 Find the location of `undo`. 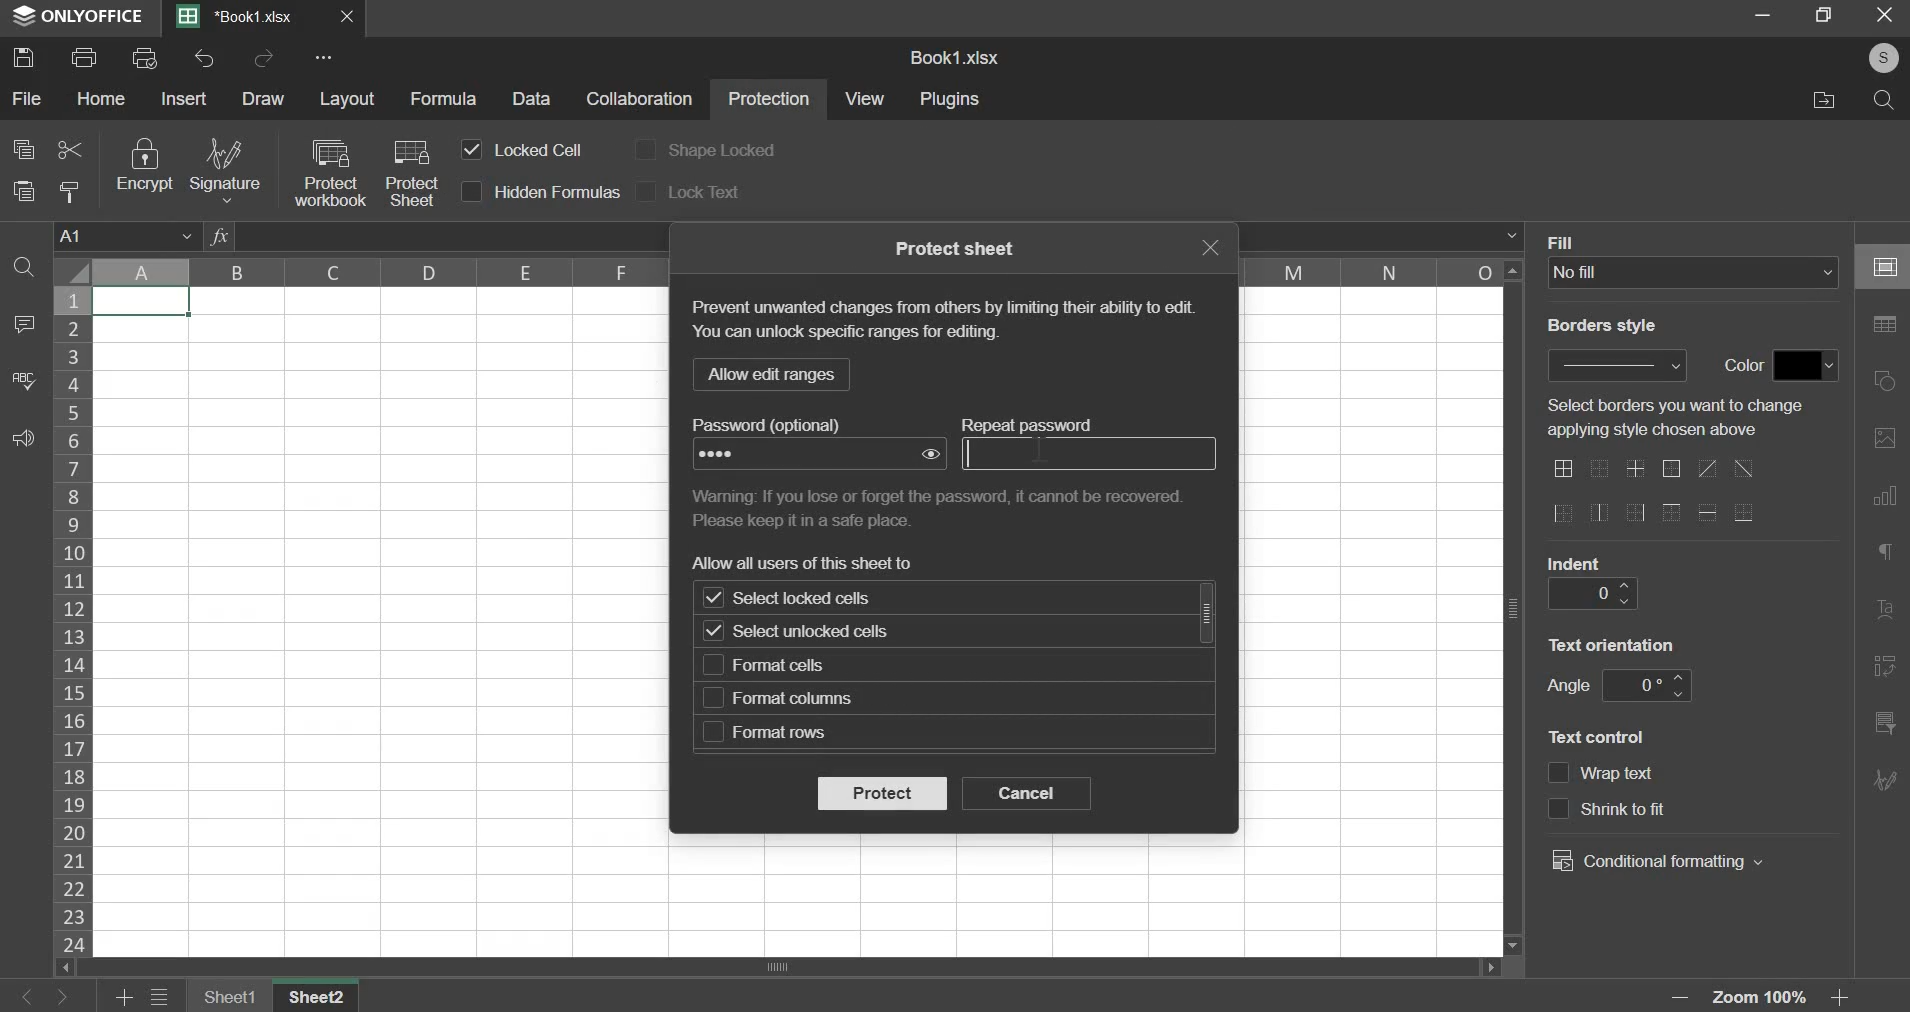

undo is located at coordinates (205, 58).